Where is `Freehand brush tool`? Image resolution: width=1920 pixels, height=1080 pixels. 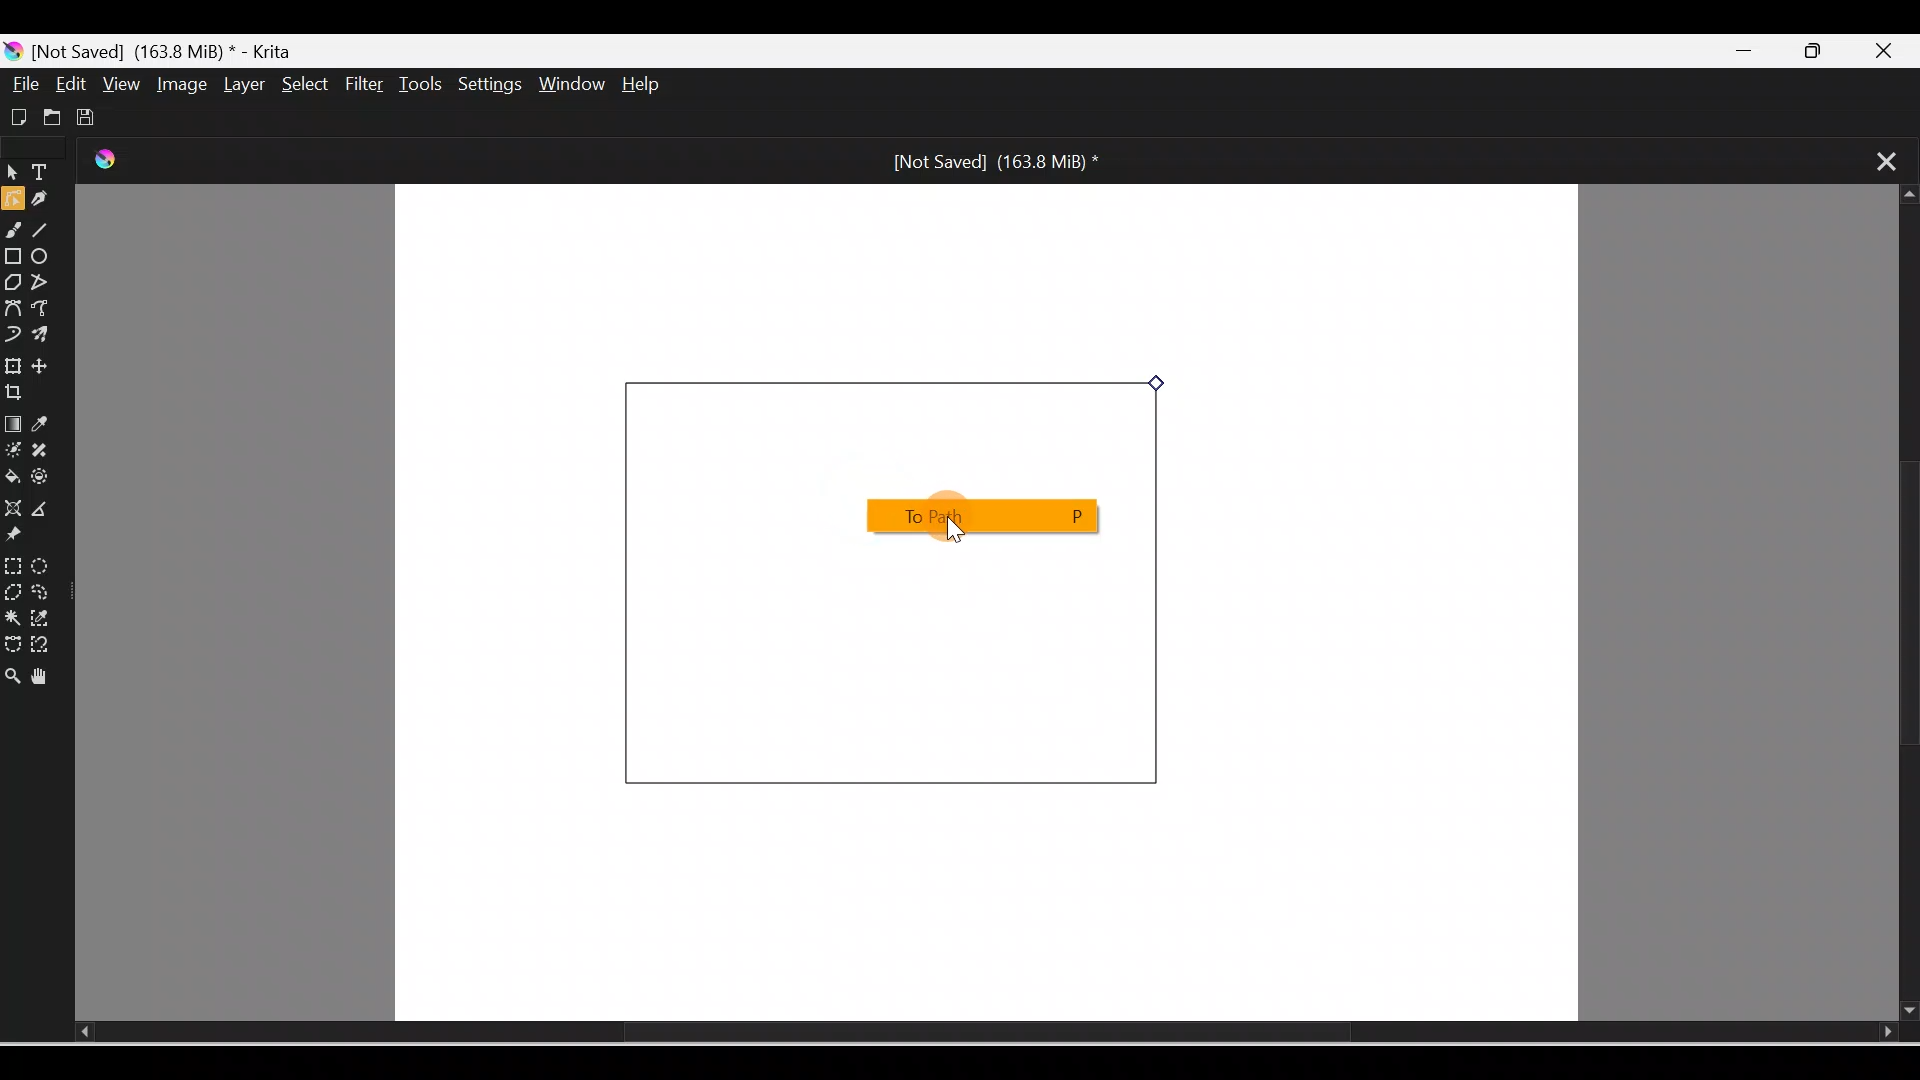
Freehand brush tool is located at coordinates (16, 233).